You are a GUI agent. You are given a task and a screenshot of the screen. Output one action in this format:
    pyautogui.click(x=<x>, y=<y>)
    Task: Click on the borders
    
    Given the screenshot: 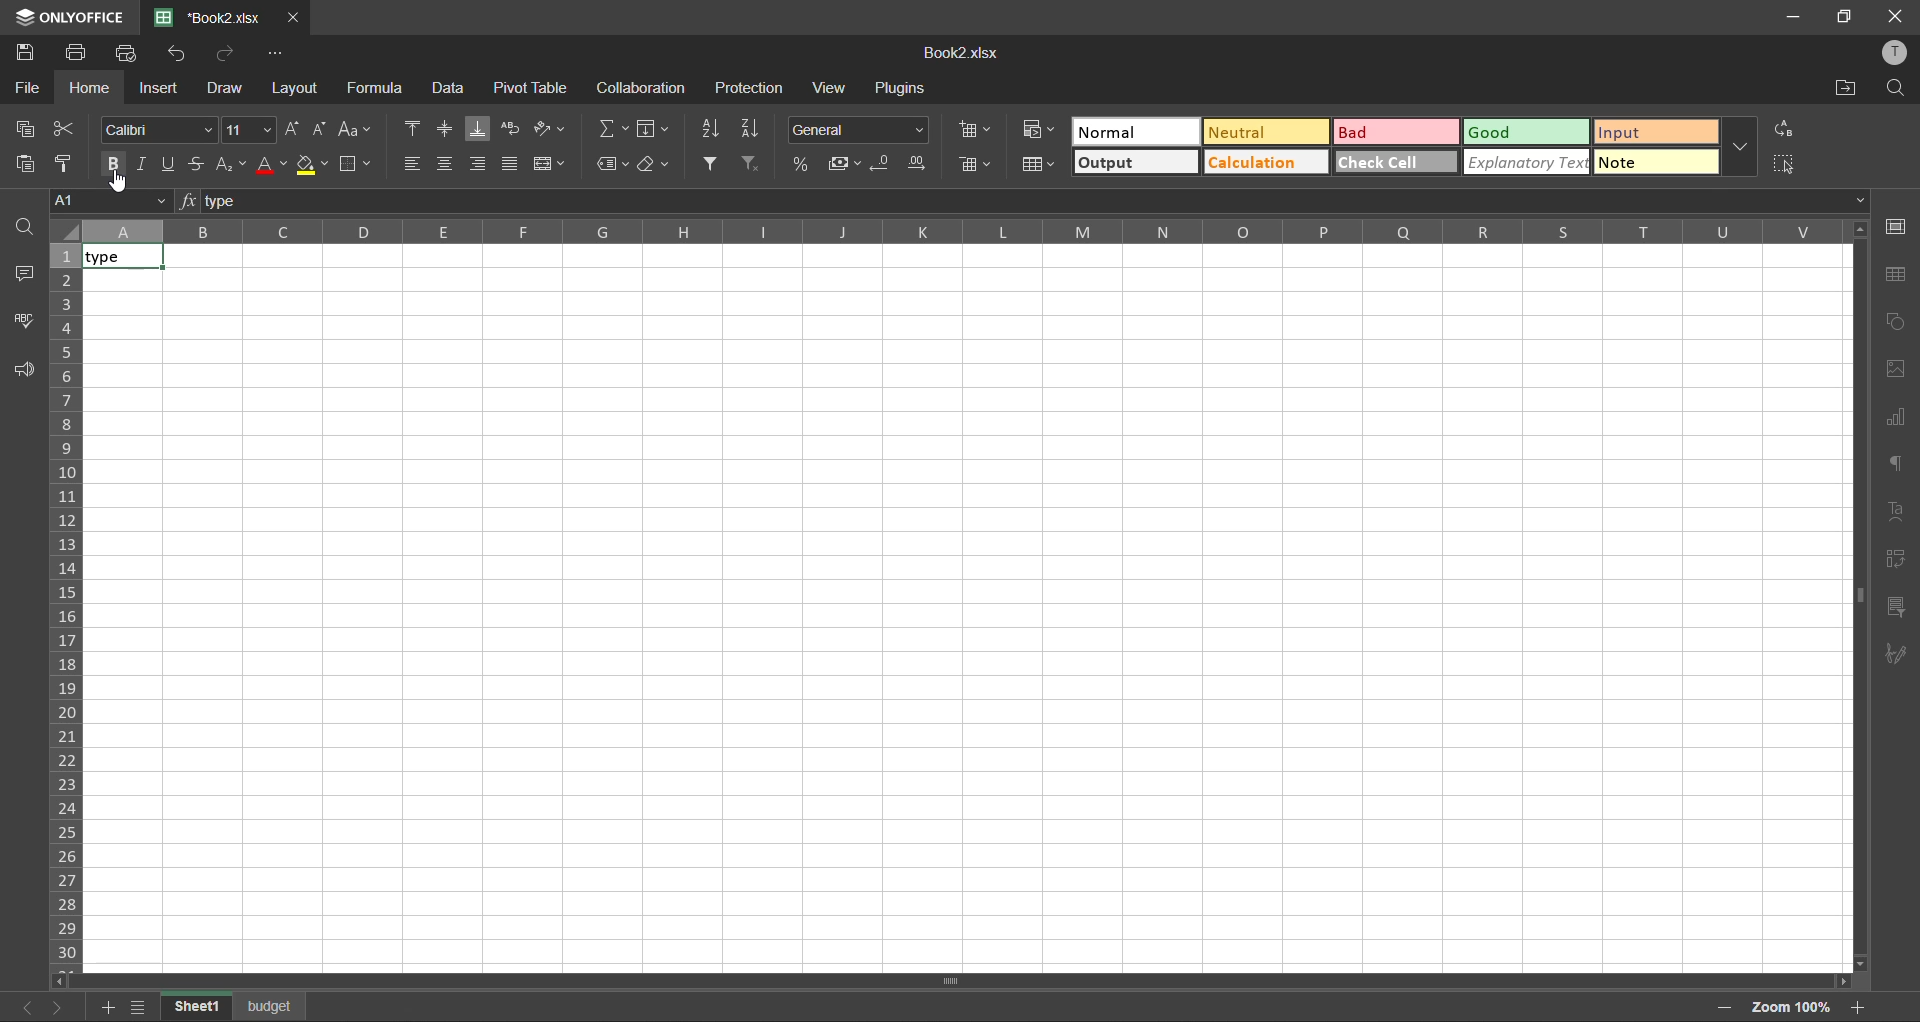 What is the action you would take?
    pyautogui.click(x=354, y=167)
    